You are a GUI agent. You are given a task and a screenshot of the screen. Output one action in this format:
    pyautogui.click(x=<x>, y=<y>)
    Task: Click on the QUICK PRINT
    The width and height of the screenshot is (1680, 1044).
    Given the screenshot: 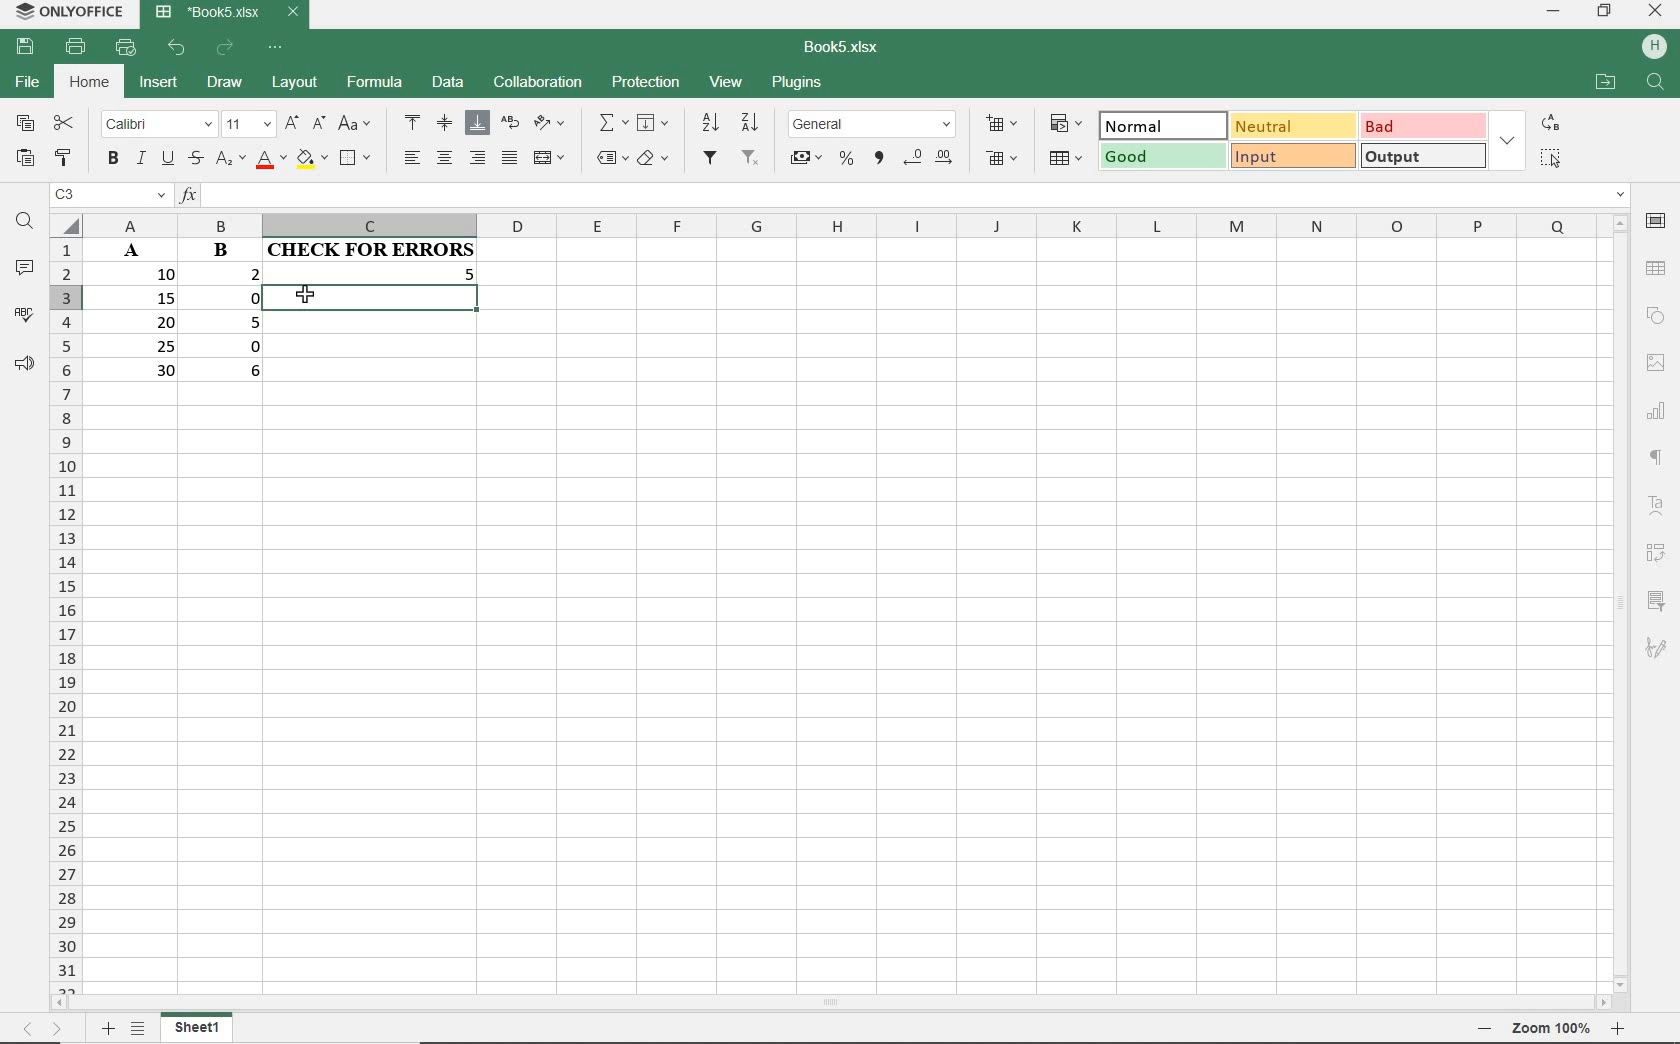 What is the action you would take?
    pyautogui.click(x=125, y=48)
    